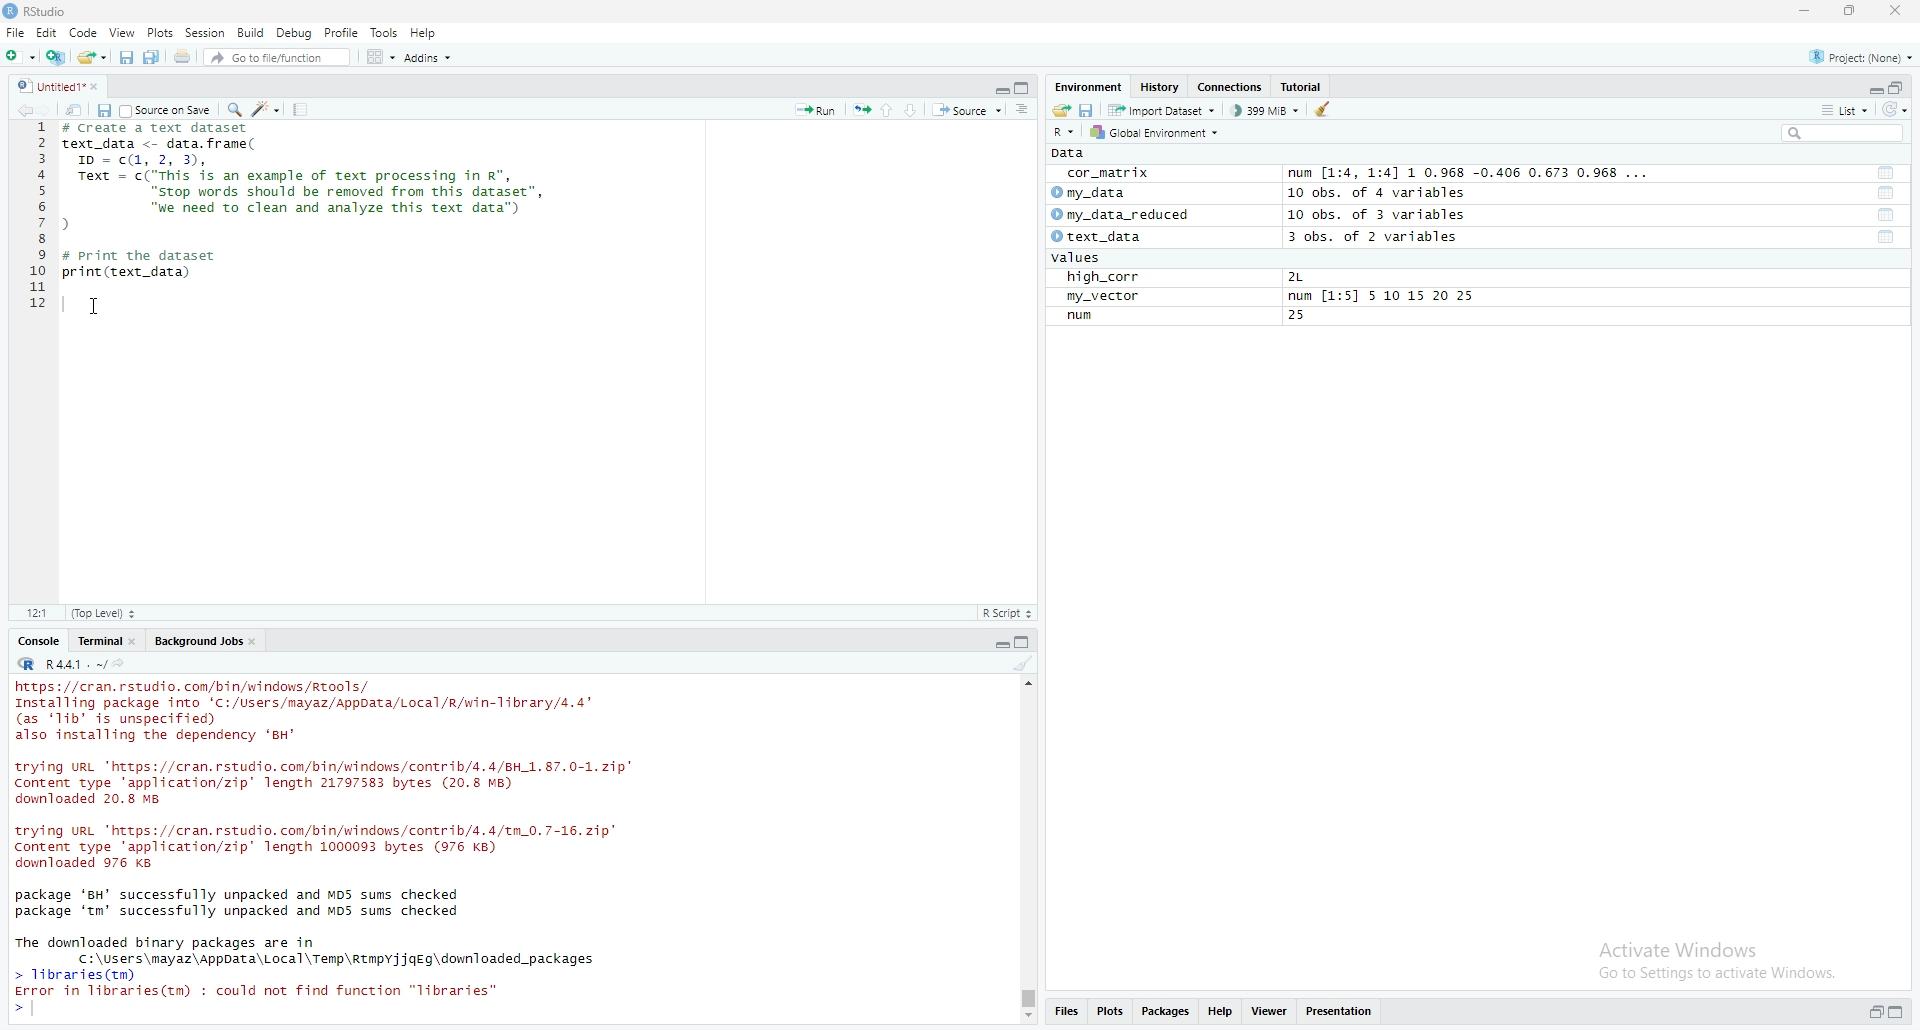 This screenshot has width=1920, height=1030. What do you see at coordinates (386, 33) in the screenshot?
I see `tools` at bounding box center [386, 33].